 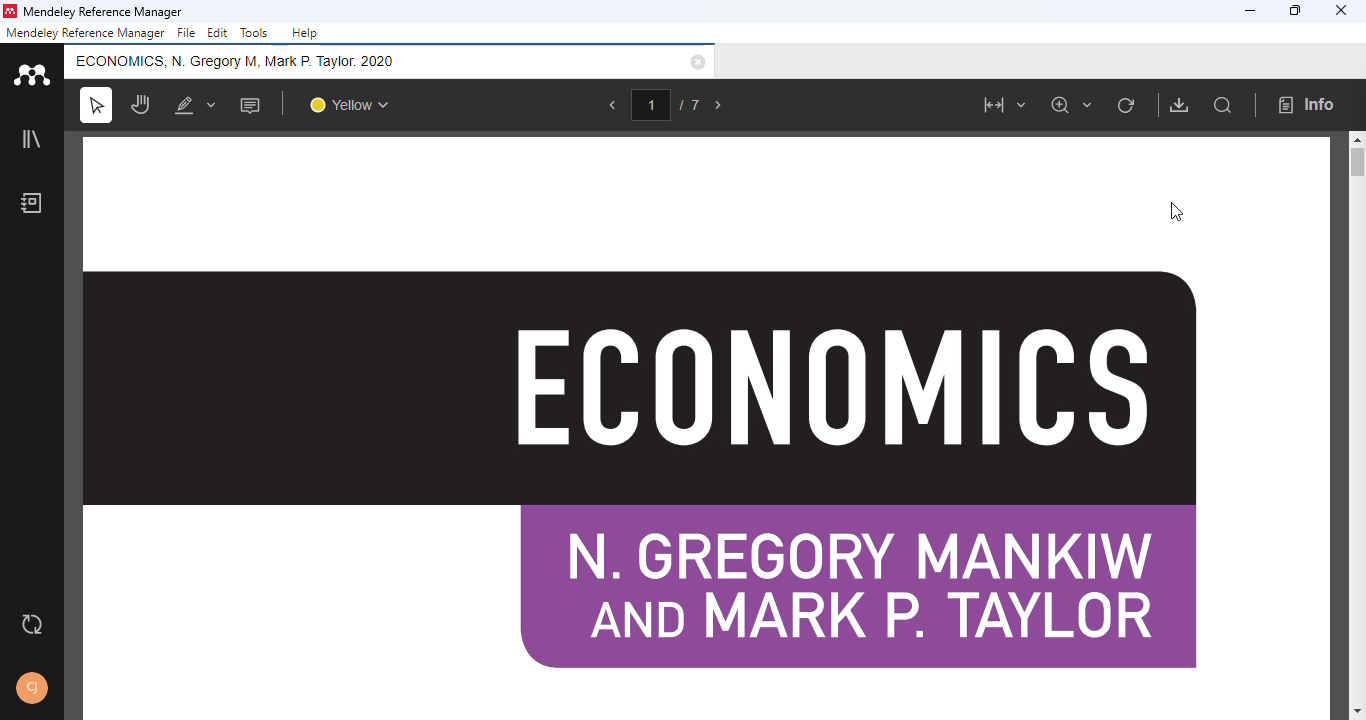 I want to click on logo, so click(x=31, y=74).